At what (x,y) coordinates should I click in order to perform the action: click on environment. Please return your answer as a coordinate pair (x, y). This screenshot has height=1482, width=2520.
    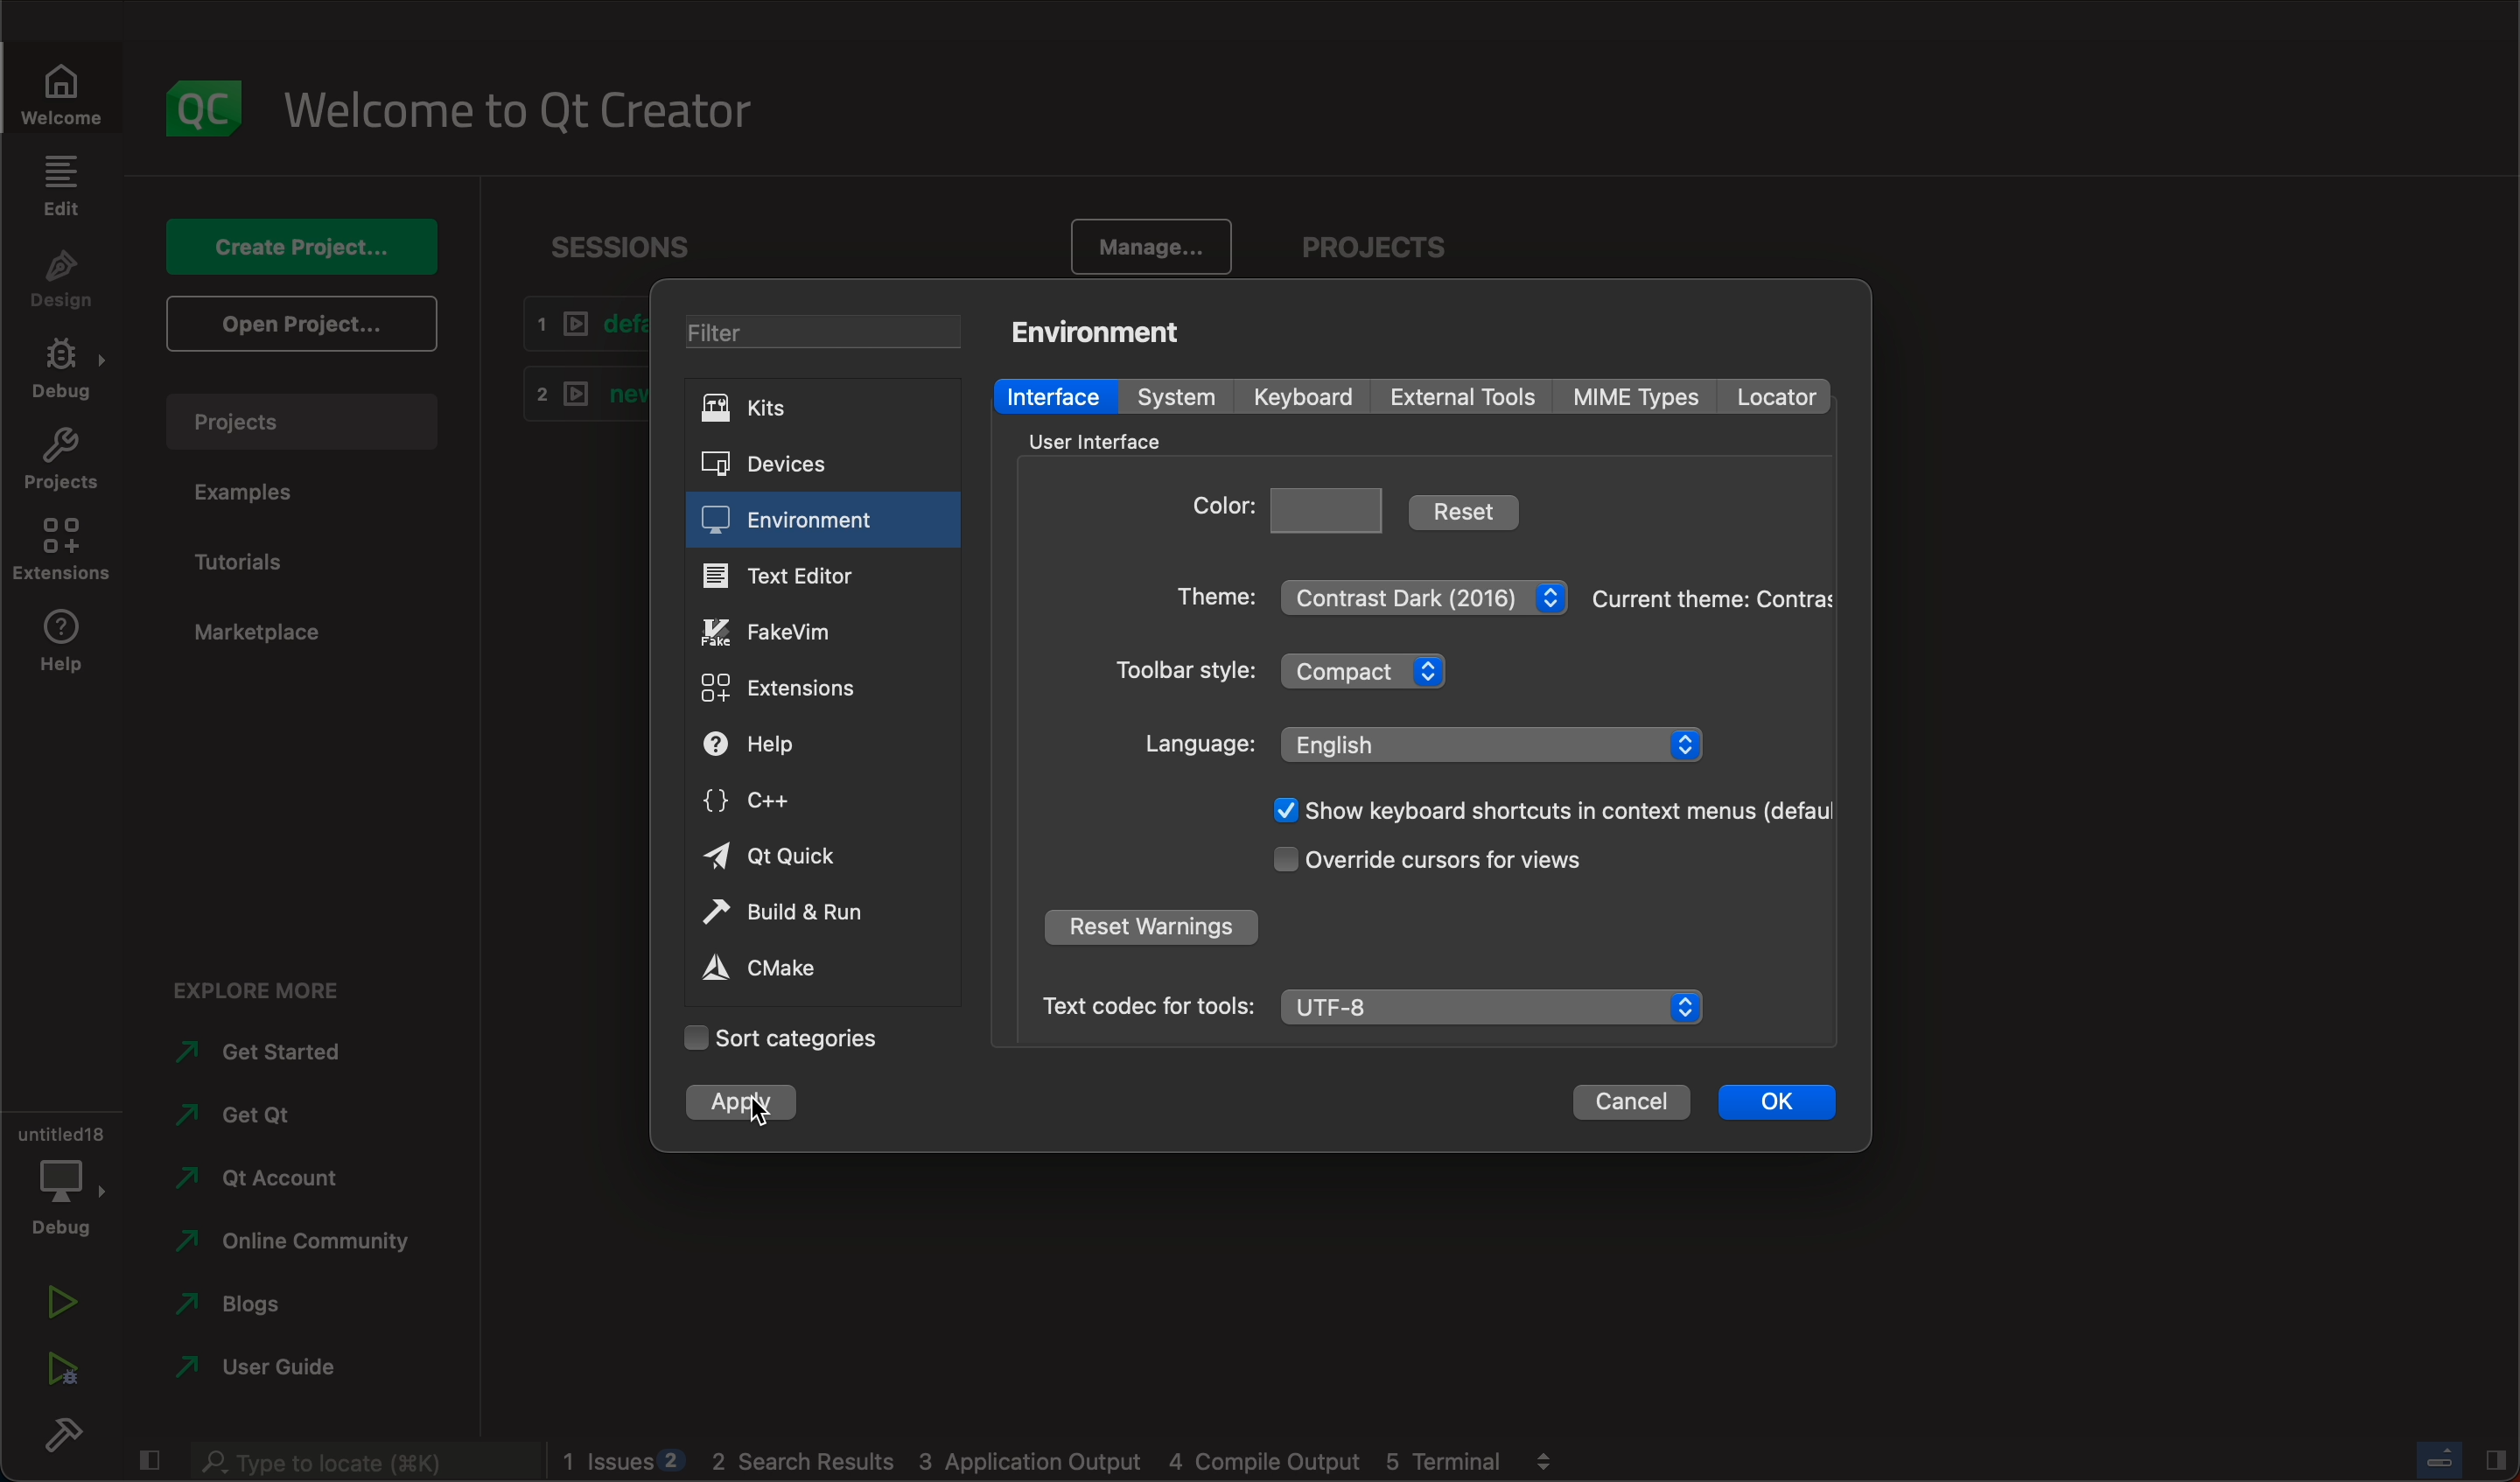
    Looking at the image, I should click on (1106, 329).